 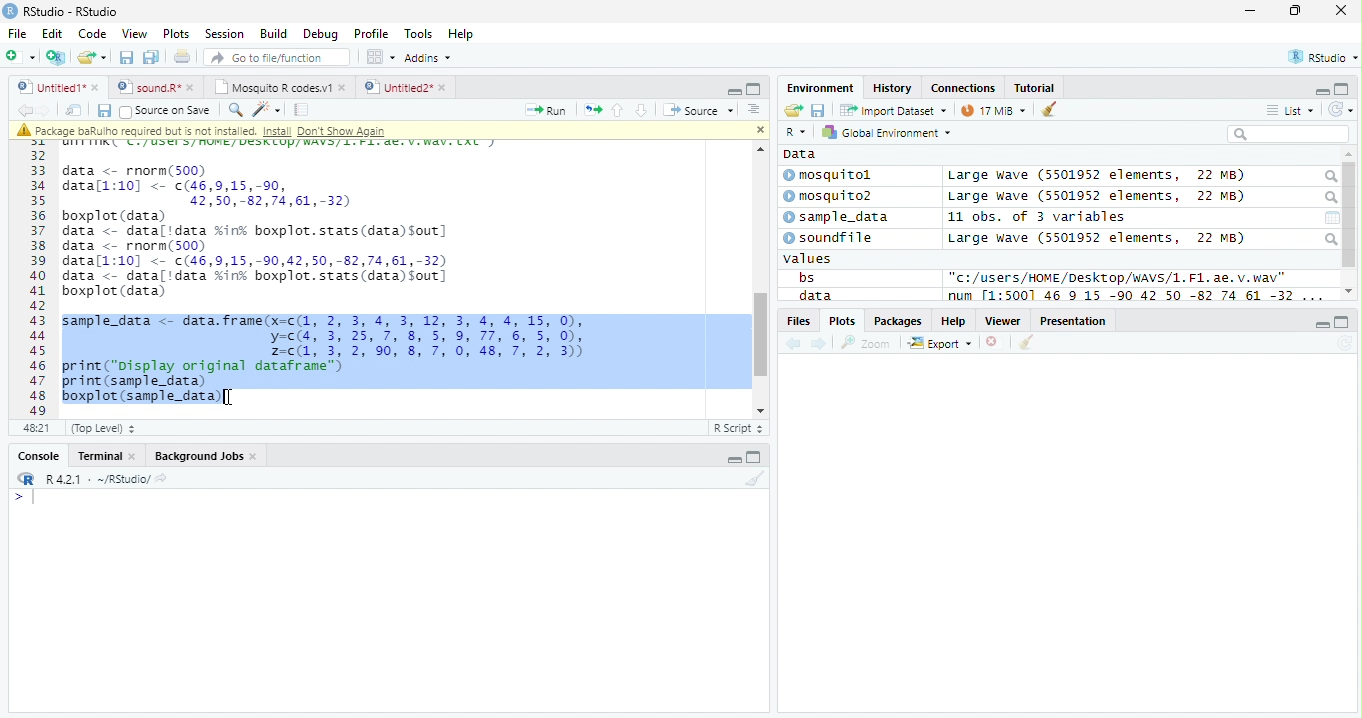 What do you see at coordinates (813, 295) in the screenshot?
I see `data` at bounding box center [813, 295].